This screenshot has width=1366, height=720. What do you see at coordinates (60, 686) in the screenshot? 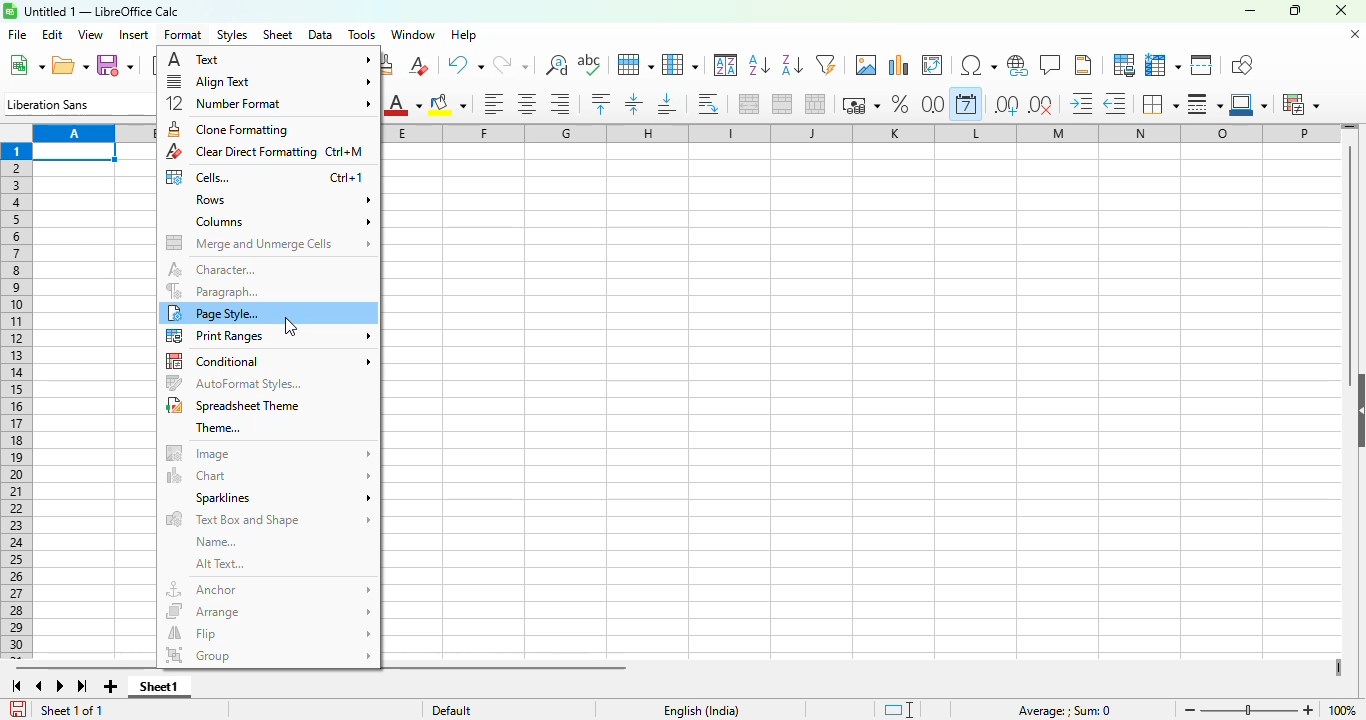
I see `scroll to next sheet` at bounding box center [60, 686].